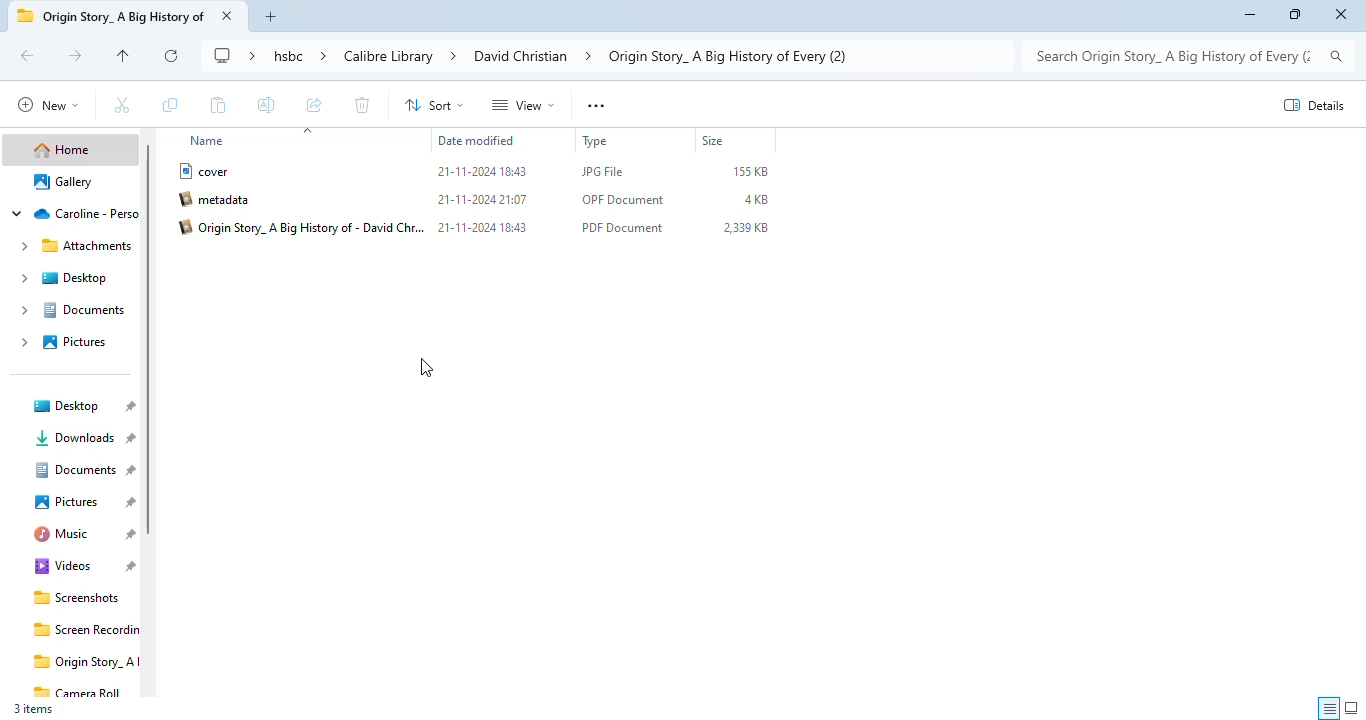 The height and width of the screenshot is (720, 1366). Describe the element at coordinates (72, 213) in the screenshot. I see `cloud` at that location.